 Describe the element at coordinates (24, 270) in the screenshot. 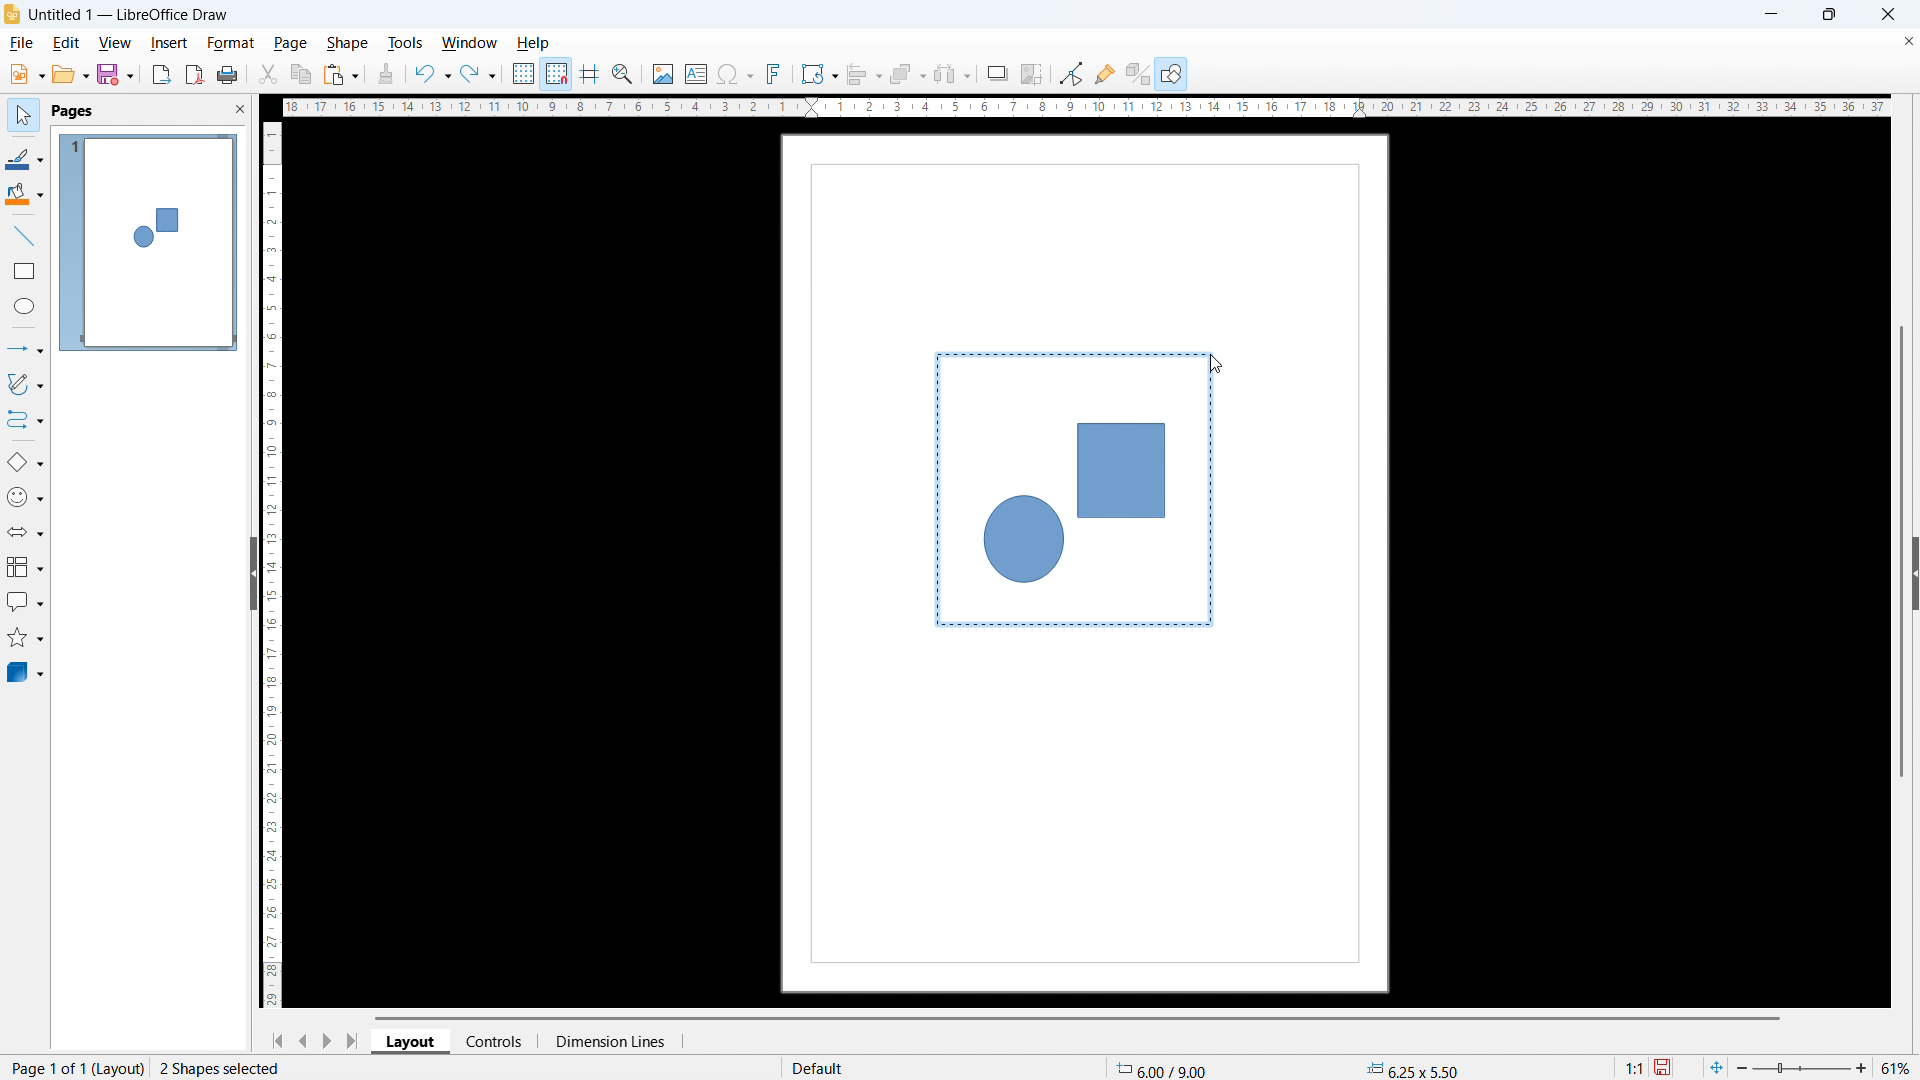

I see `rectangle` at that location.